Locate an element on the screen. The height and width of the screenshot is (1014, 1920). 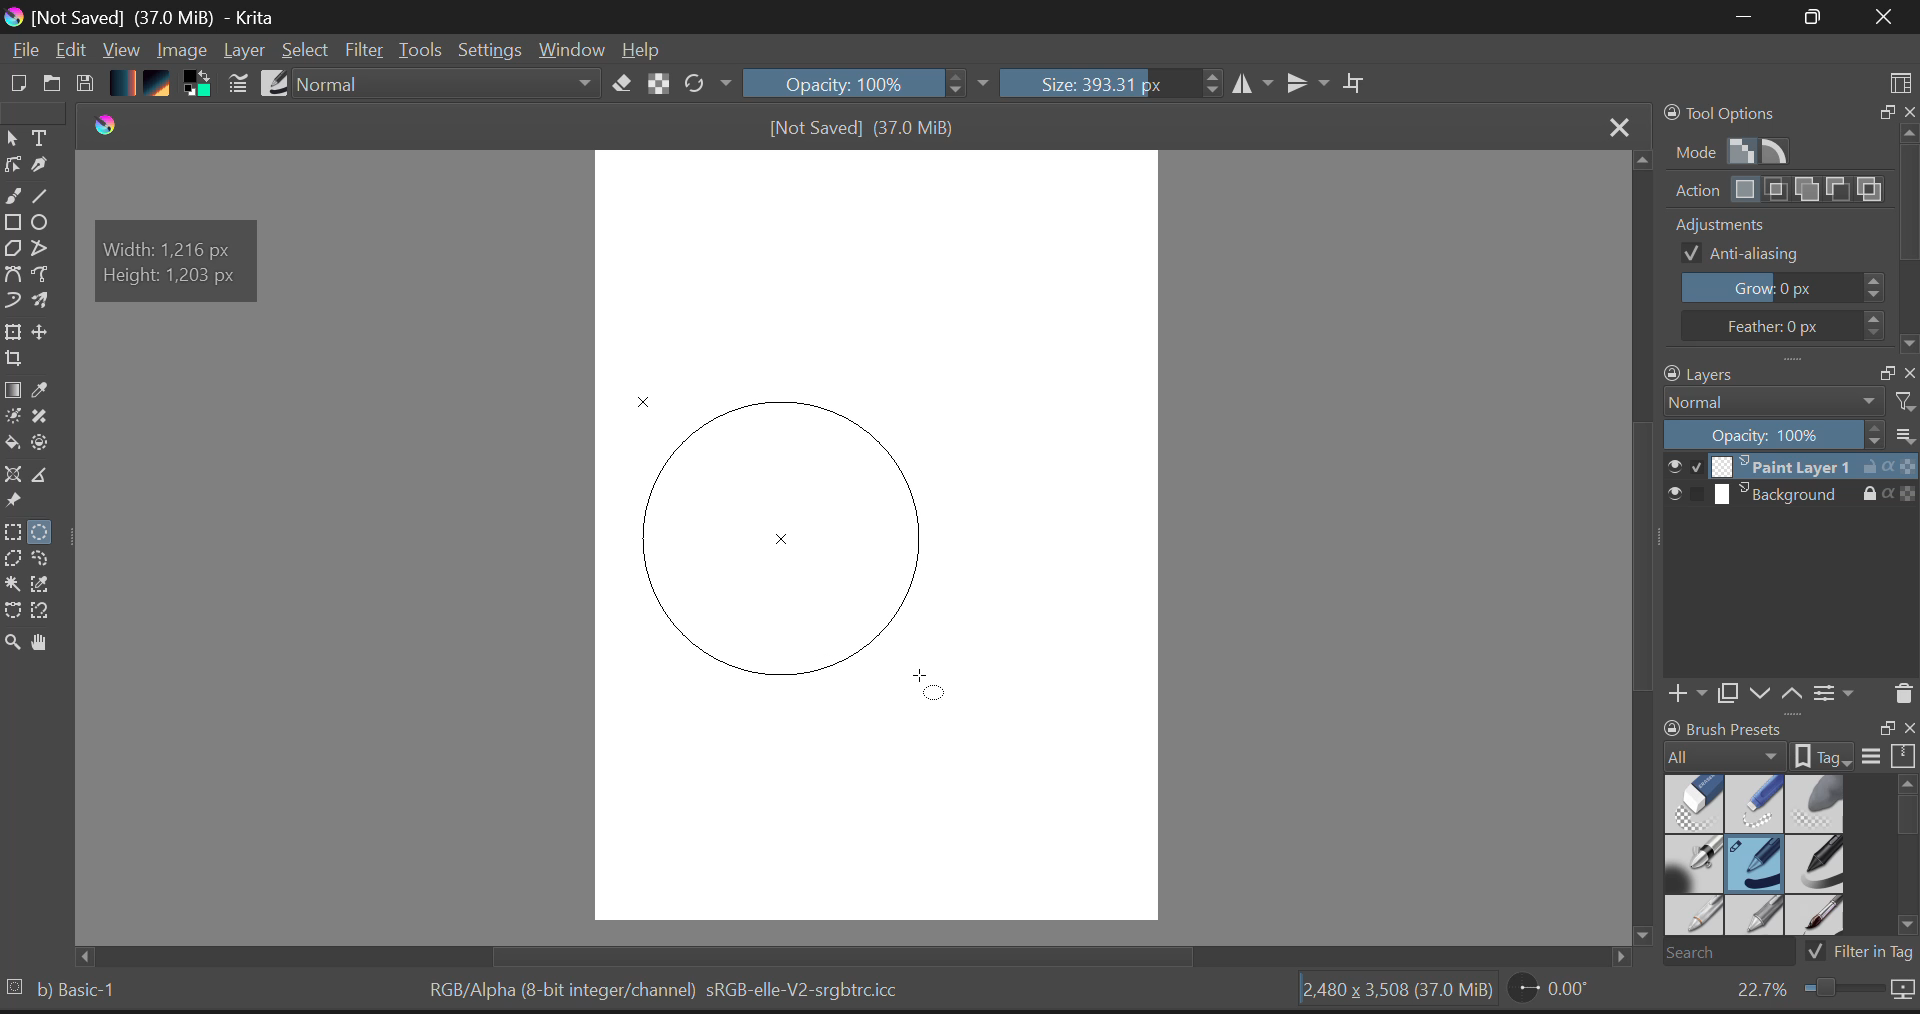
Text is located at coordinates (41, 138).